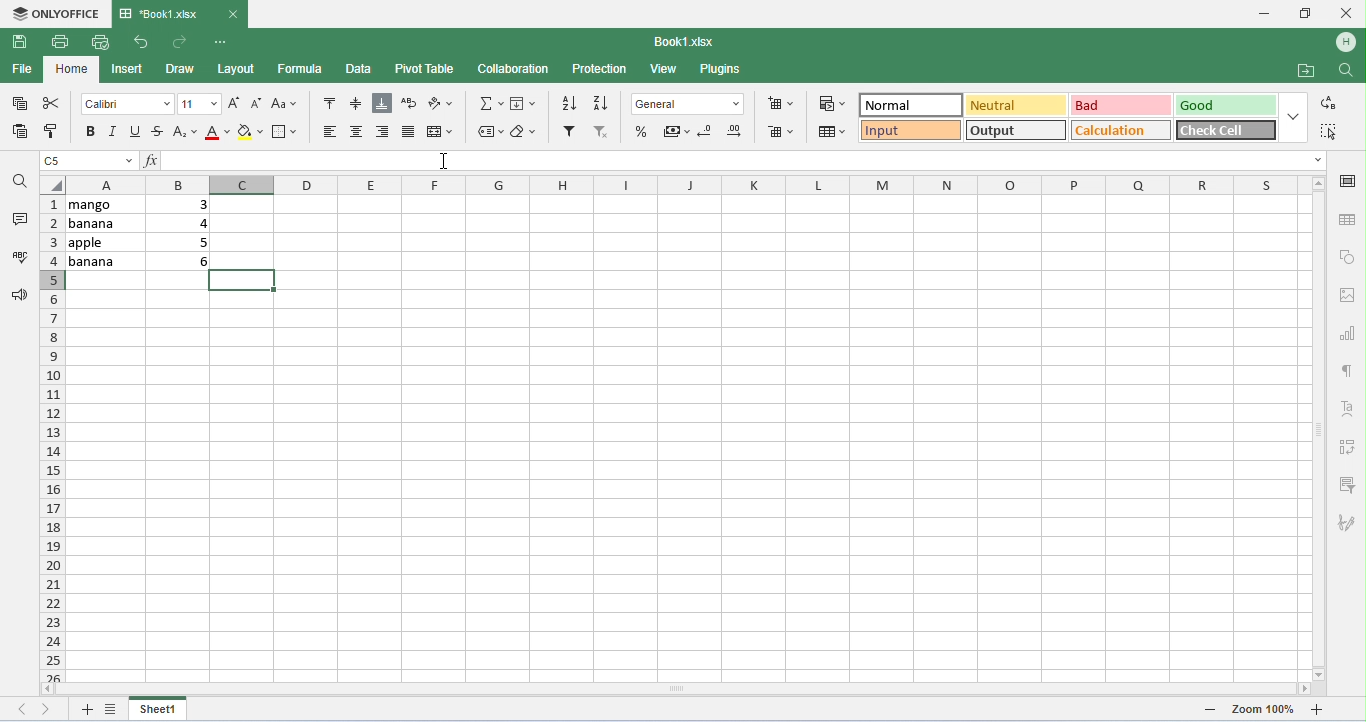 The image size is (1366, 722). Describe the element at coordinates (358, 104) in the screenshot. I see `align middle` at that location.